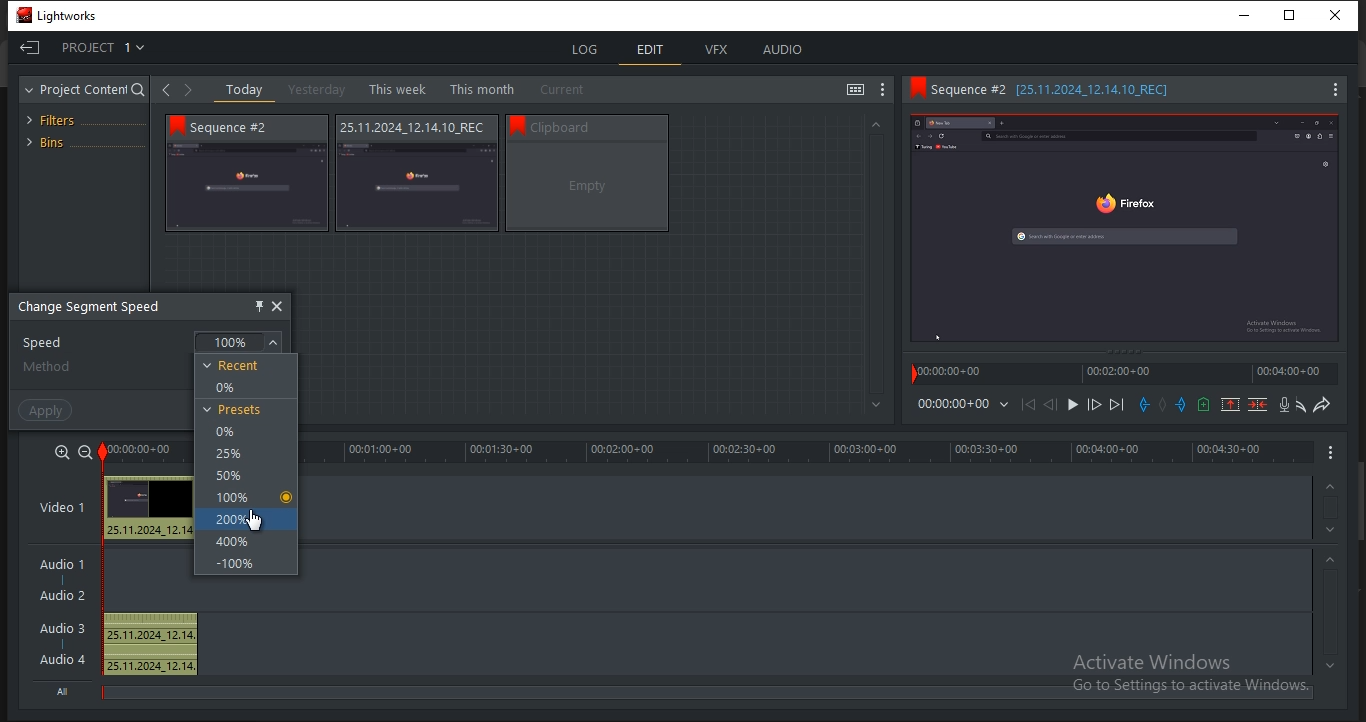 The height and width of the screenshot is (722, 1366). Describe the element at coordinates (785, 50) in the screenshot. I see `audio` at that location.